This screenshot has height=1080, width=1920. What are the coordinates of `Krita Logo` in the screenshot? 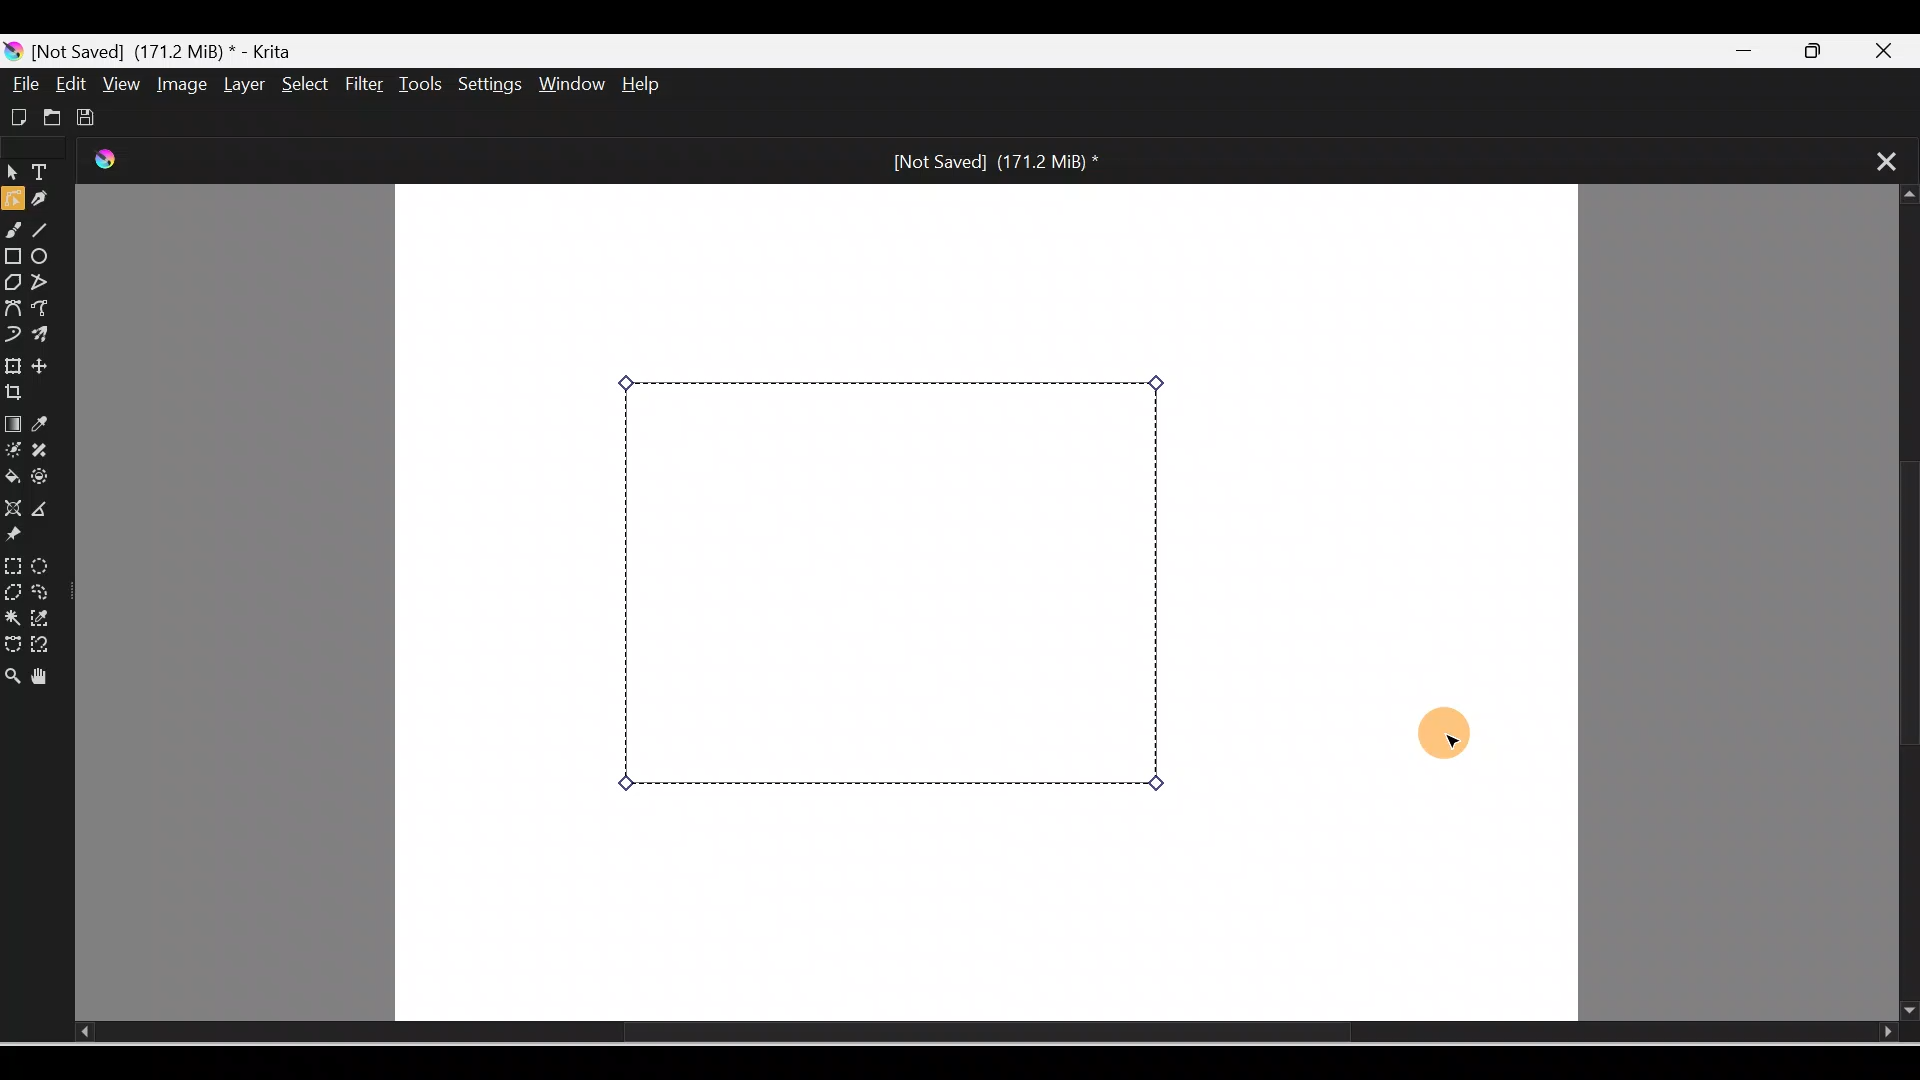 It's located at (109, 161).